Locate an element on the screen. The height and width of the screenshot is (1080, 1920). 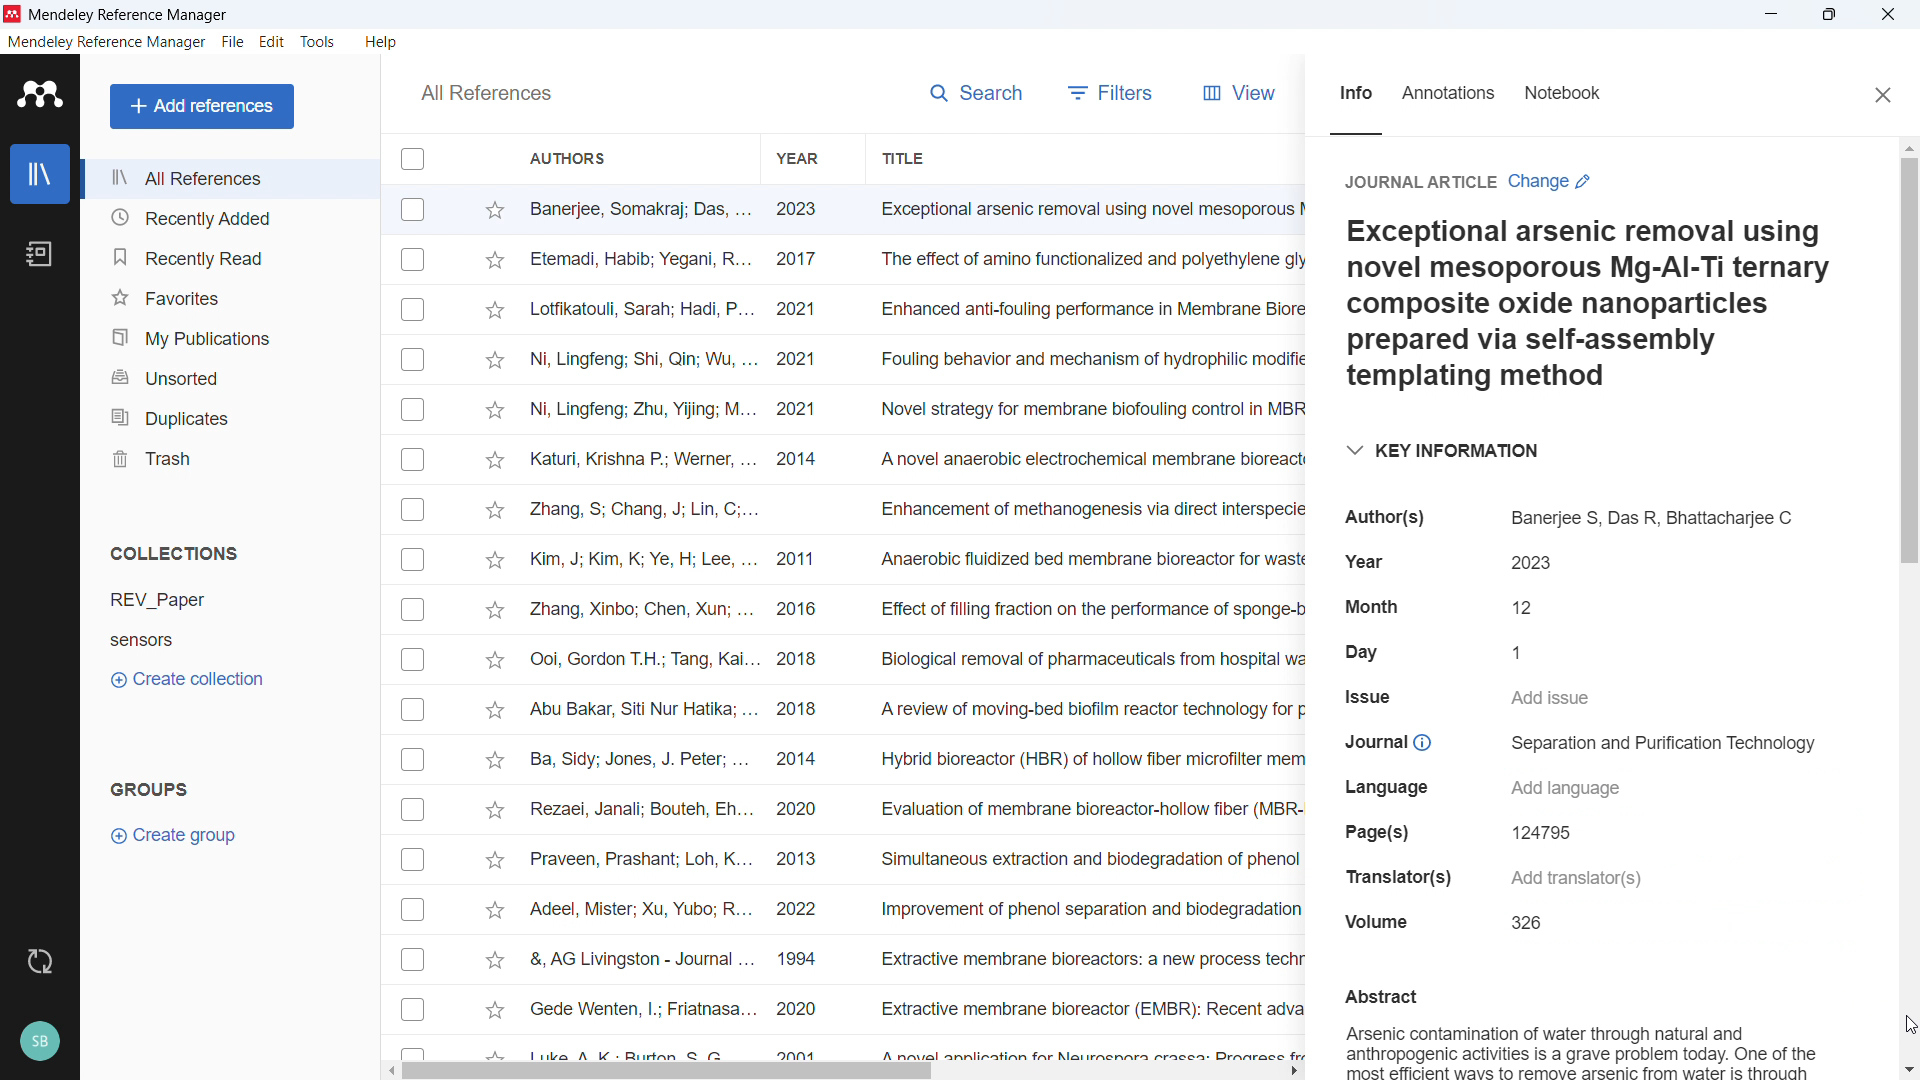
click to starmark individual entries is located at coordinates (495, 312).